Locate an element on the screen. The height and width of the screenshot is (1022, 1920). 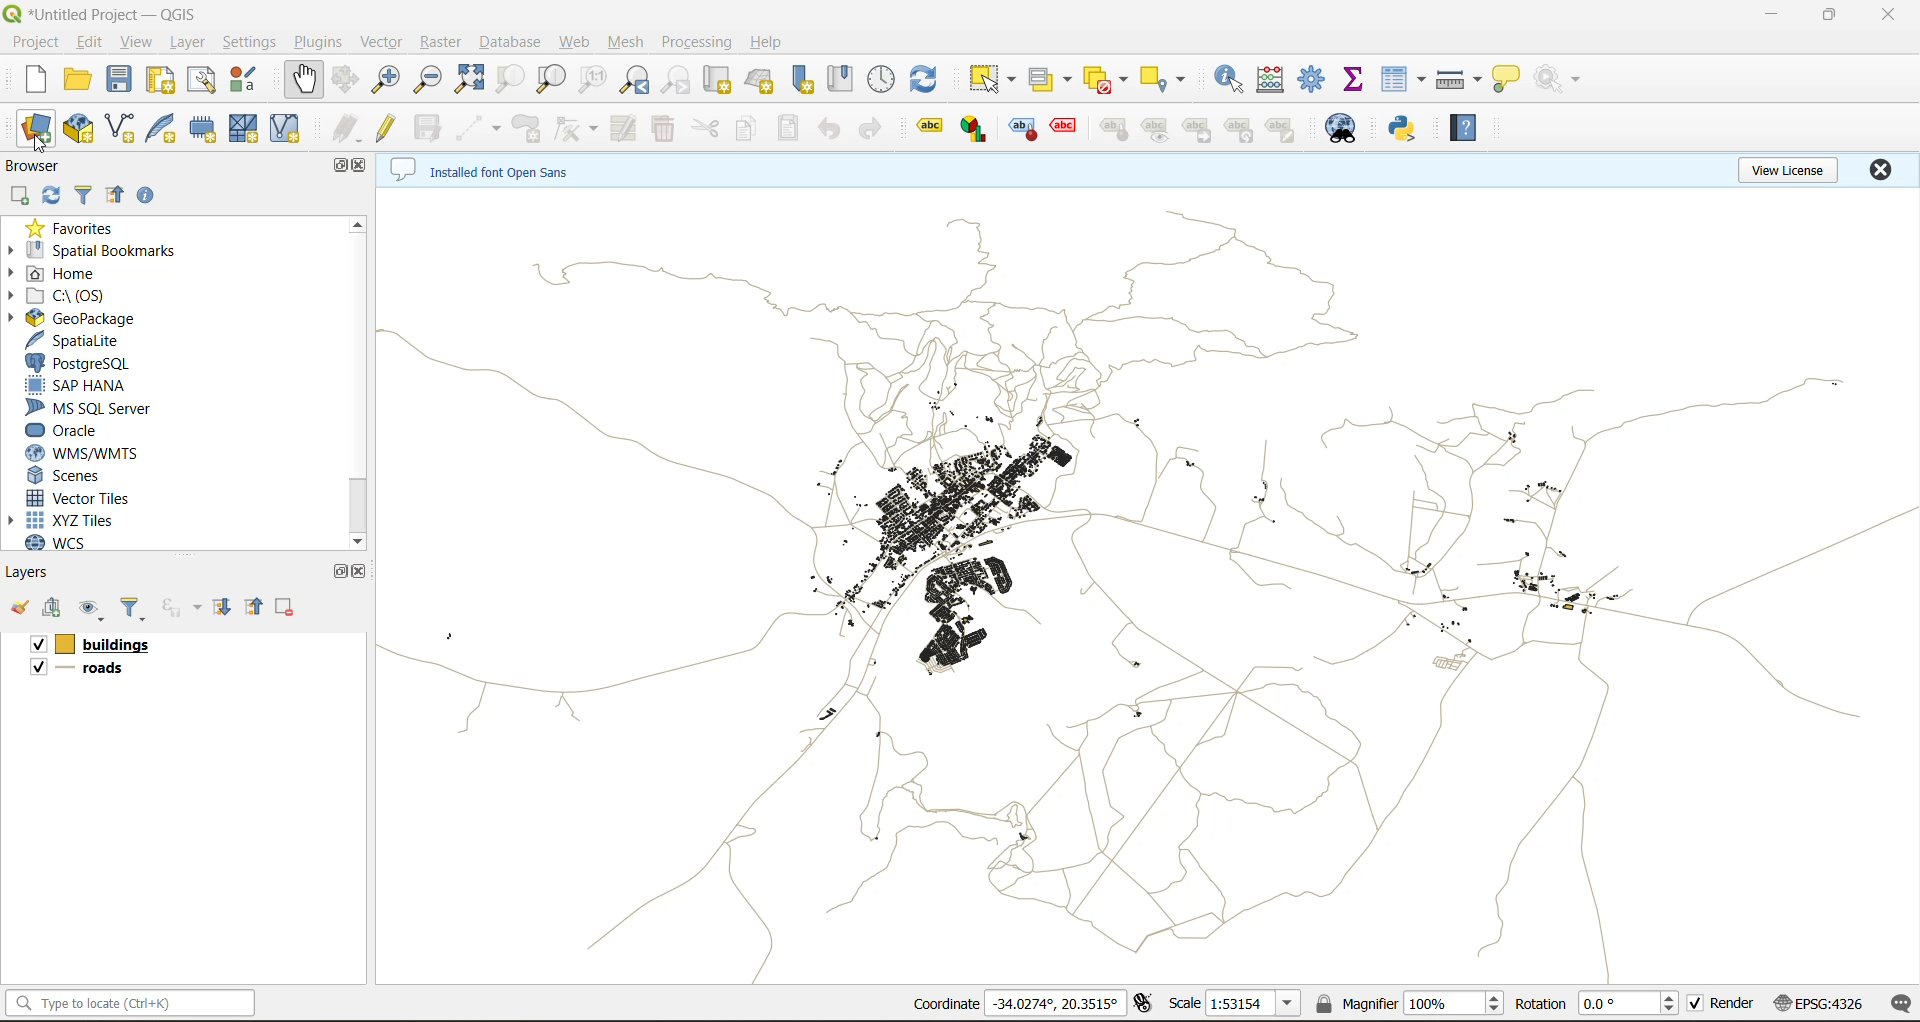
help is located at coordinates (769, 42).